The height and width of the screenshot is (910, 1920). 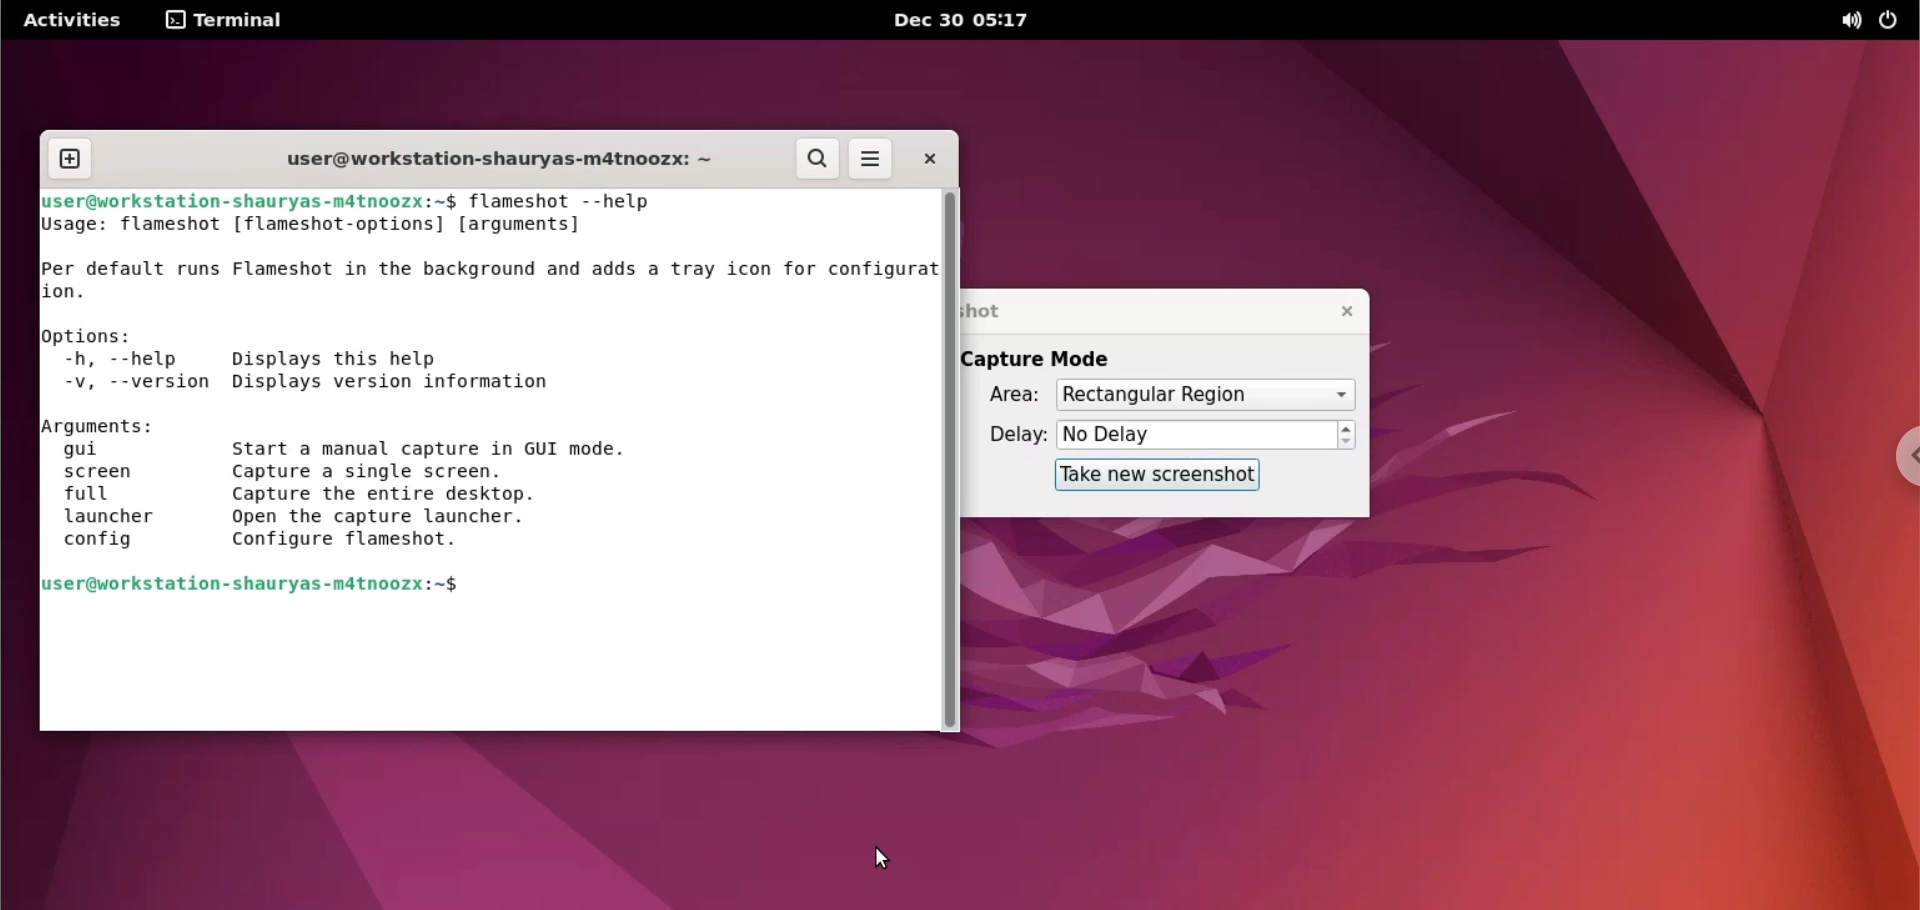 I want to click on menu , so click(x=875, y=158).